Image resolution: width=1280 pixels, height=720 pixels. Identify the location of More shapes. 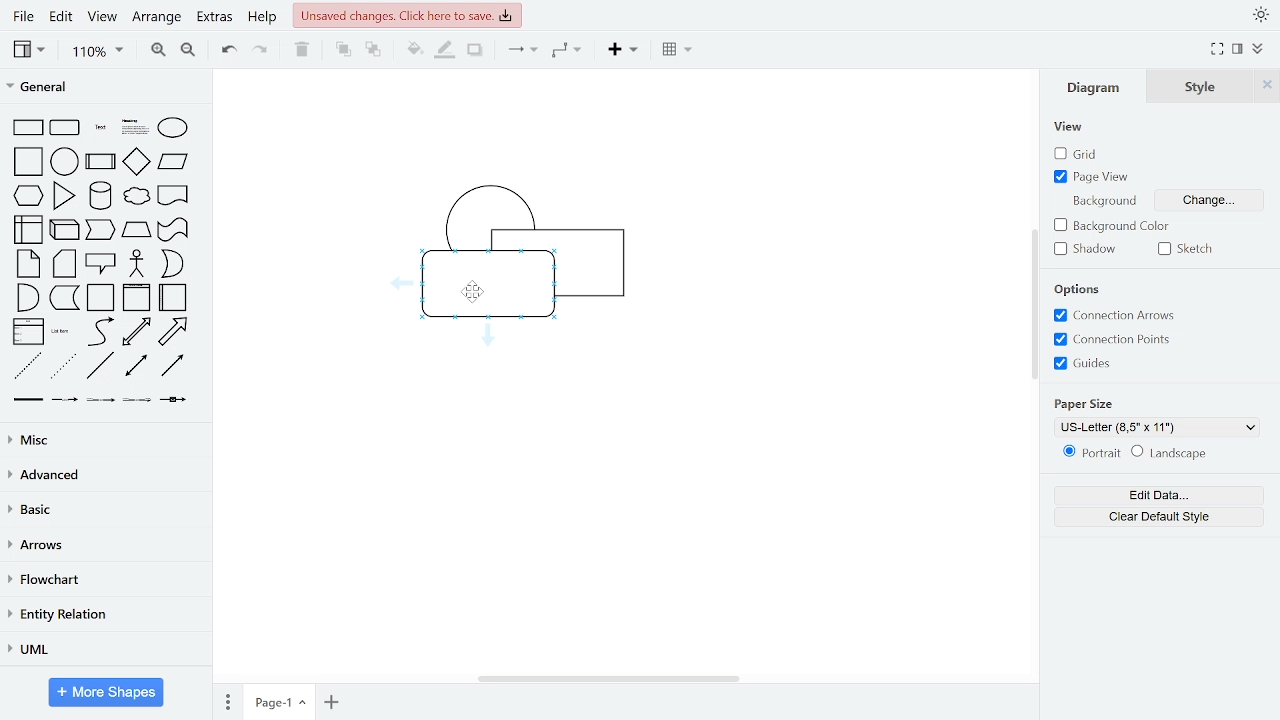
(106, 692).